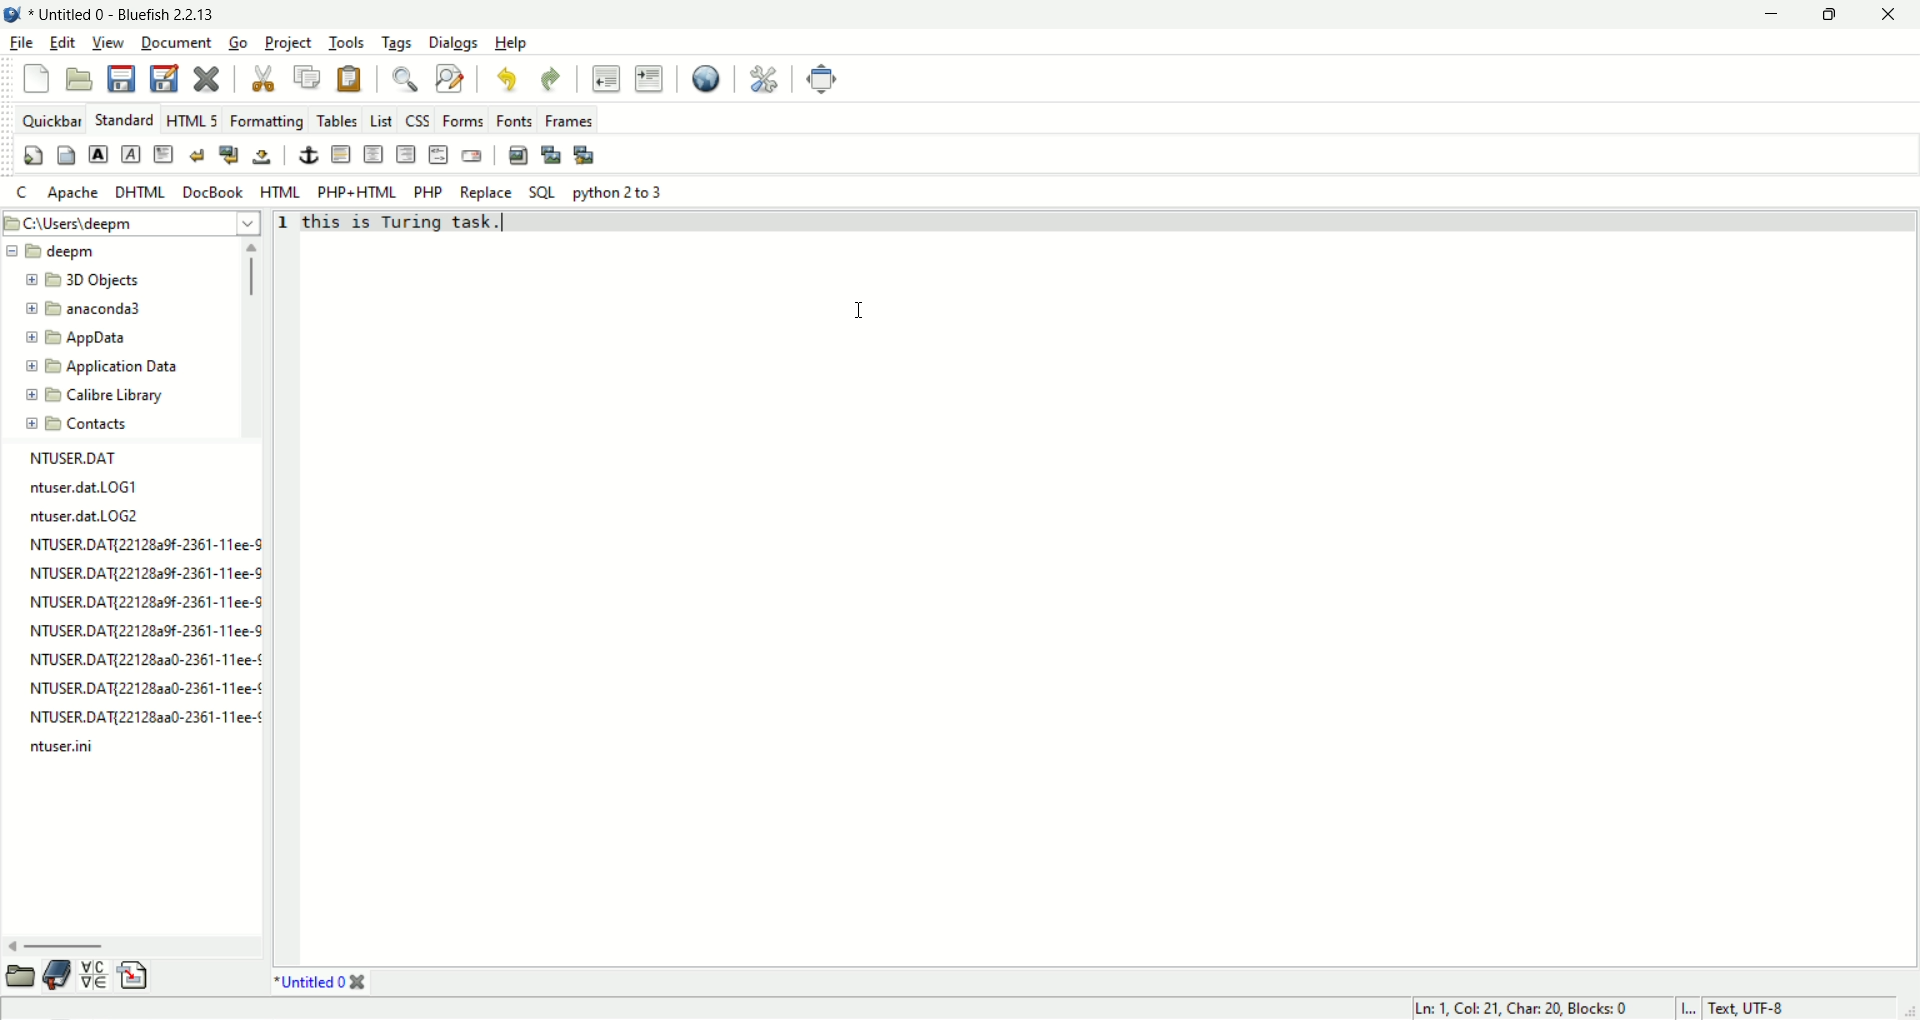 Image resolution: width=1920 pixels, height=1020 pixels. I want to click on edit, so click(59, 43).